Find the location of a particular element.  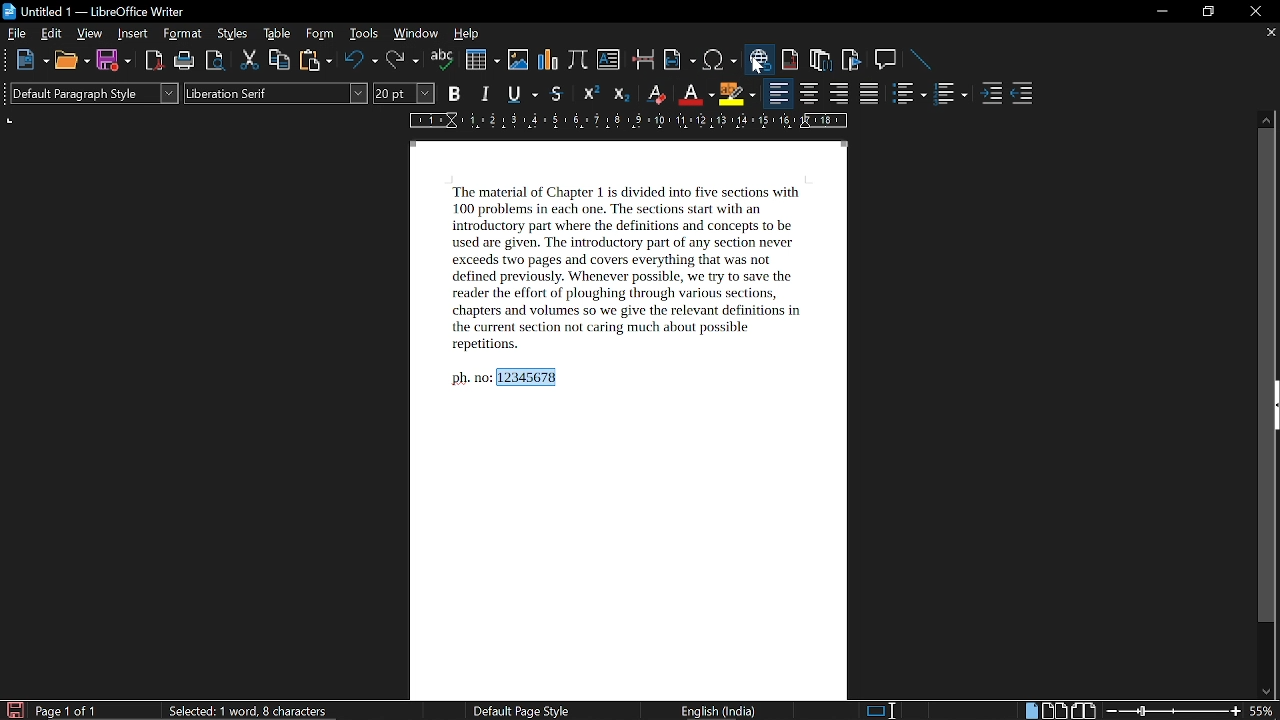

close is located at coordinates (1257, 11).